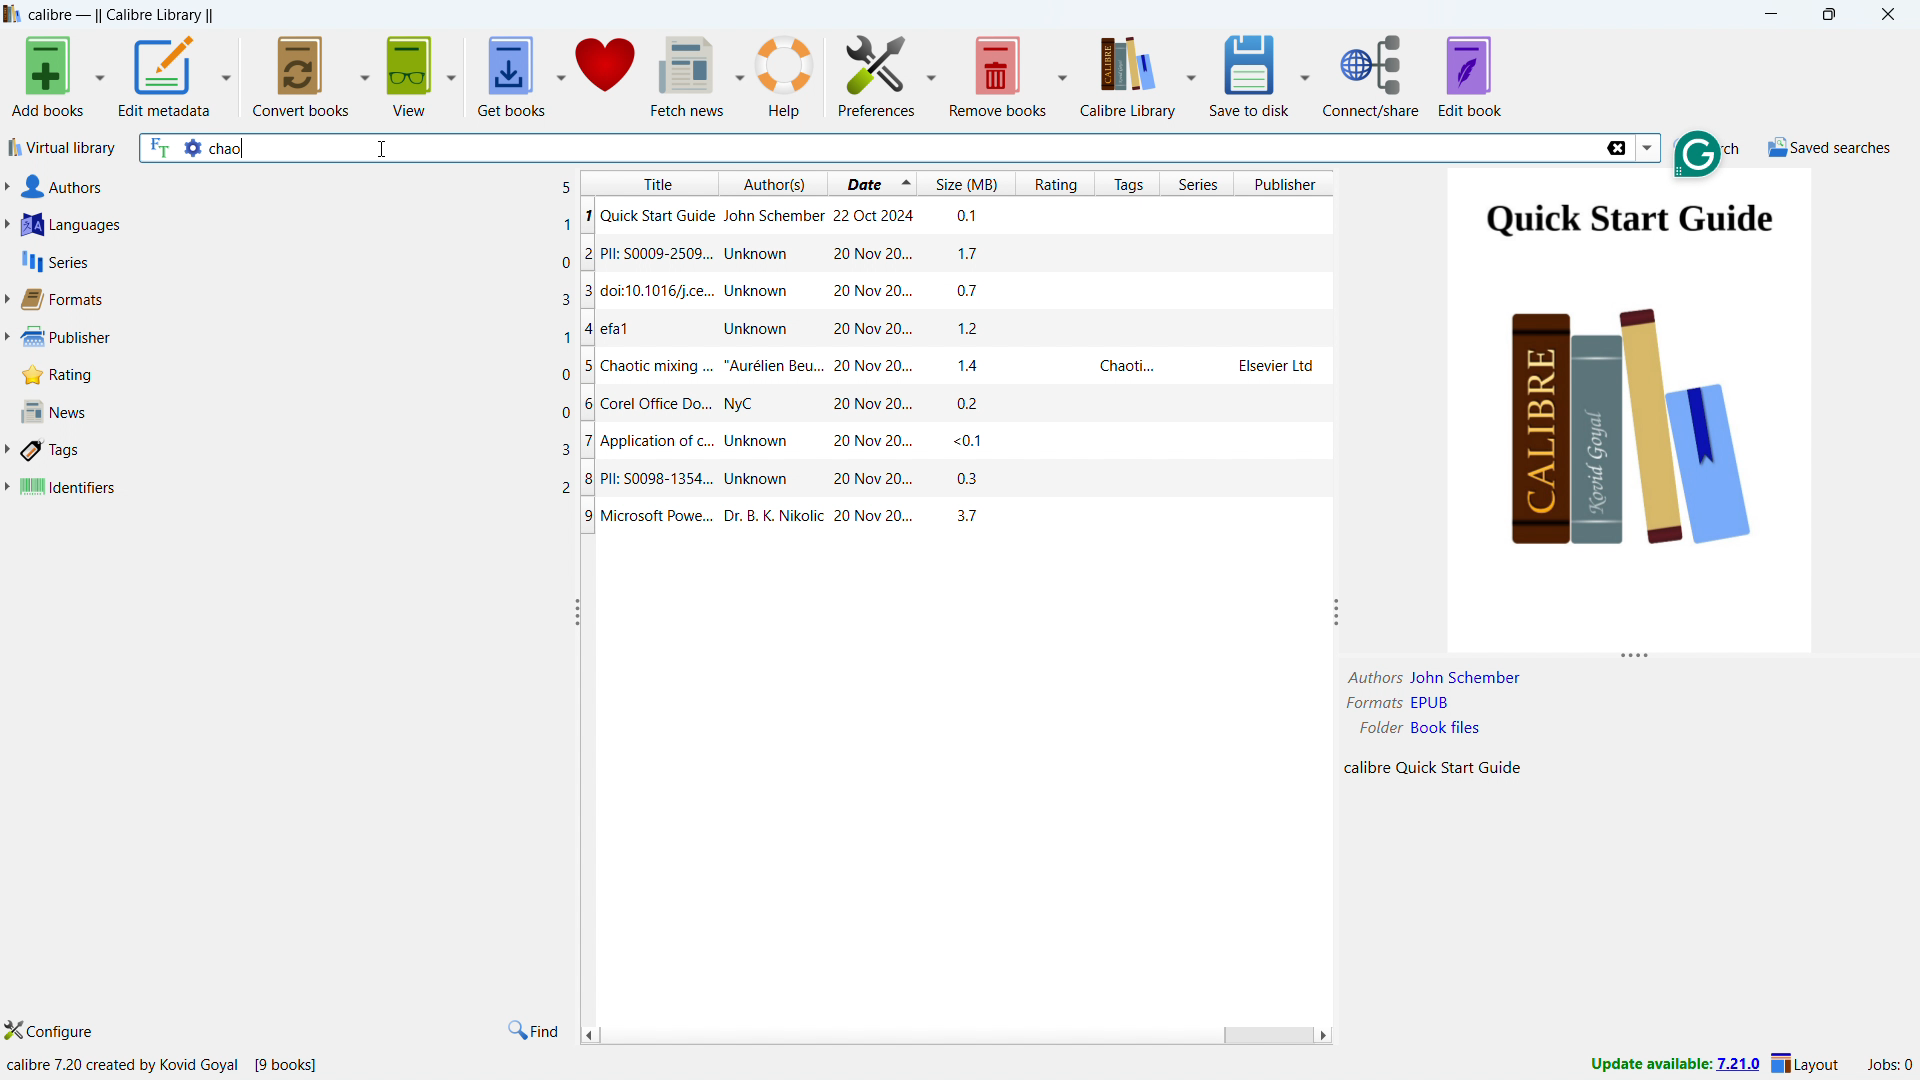 This screenshot has width=1920, height=1080. What do you see at coordinates (957, 404) in the screenshot?
I see `Corel Office Do..` at bounding box center [957, 404].